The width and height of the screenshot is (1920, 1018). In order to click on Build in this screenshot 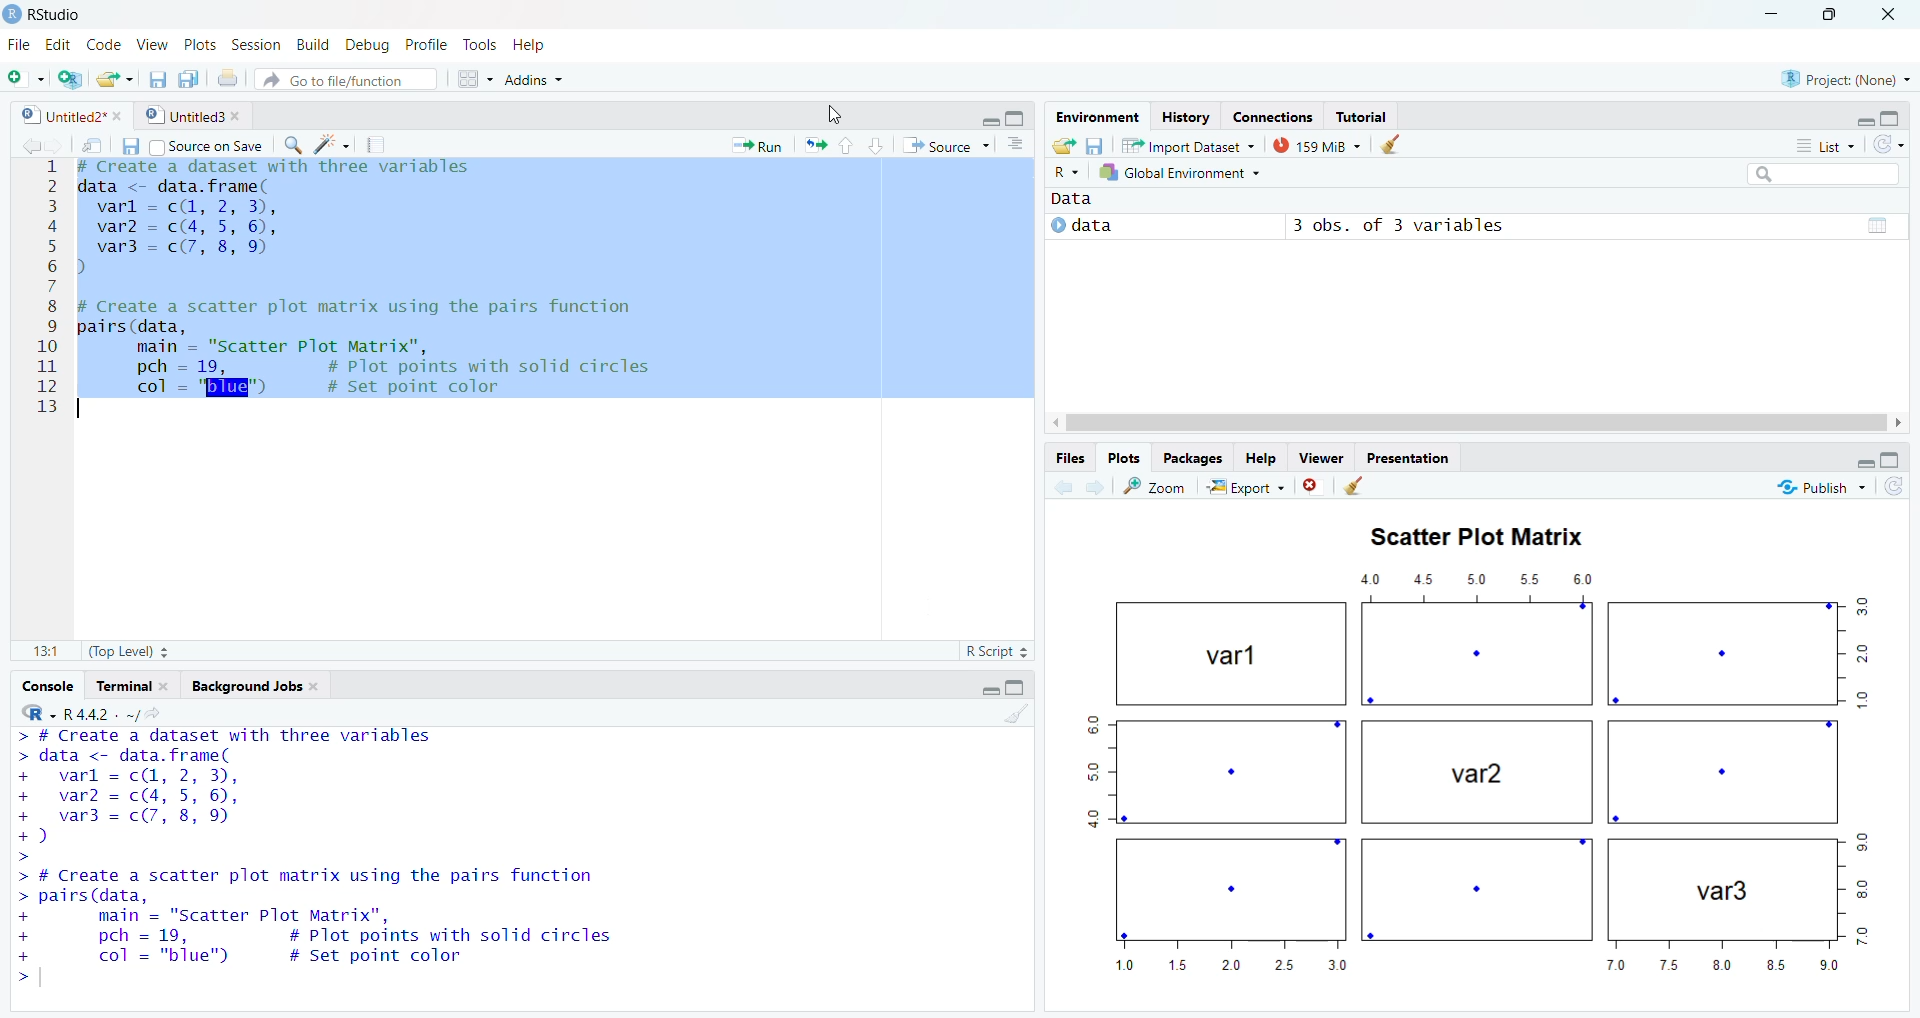, I will do `click(311, 44)`.